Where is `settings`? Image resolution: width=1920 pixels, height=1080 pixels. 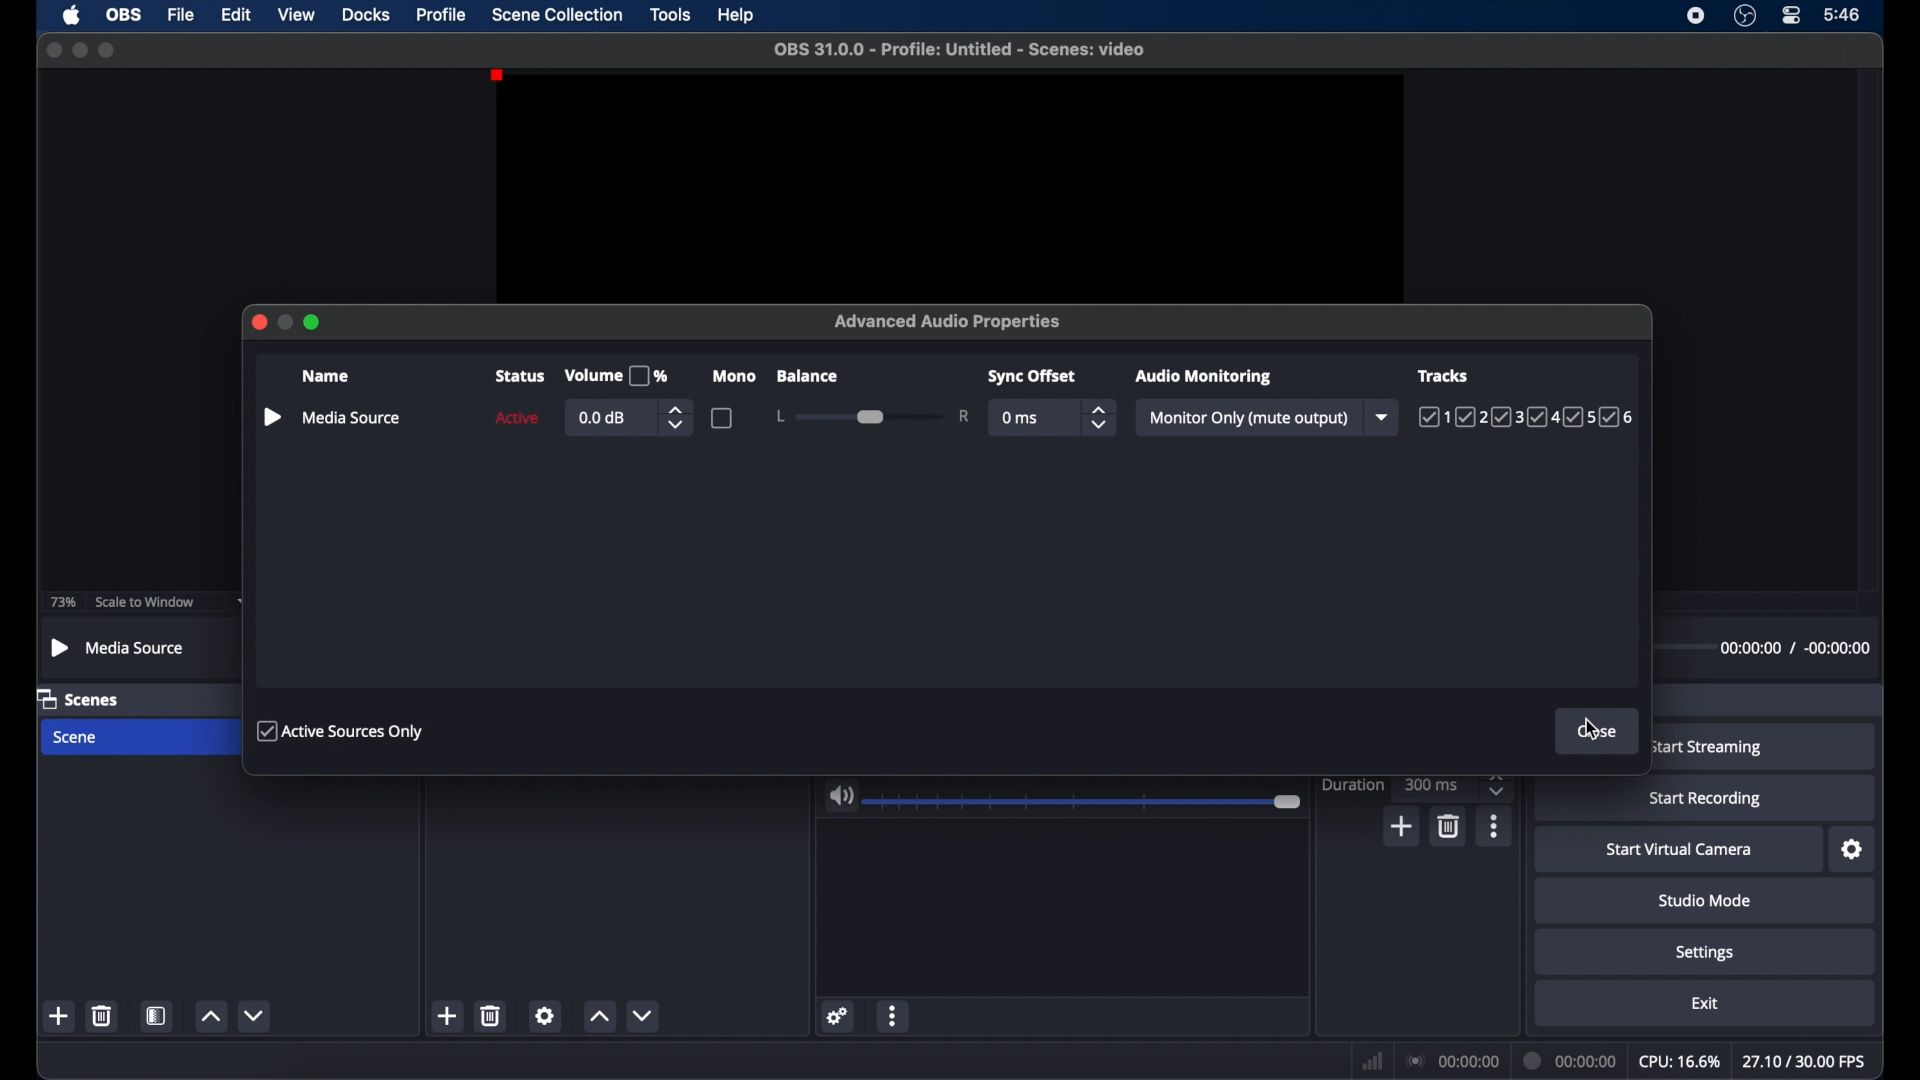 settings is located at coordinates (836, 1015).